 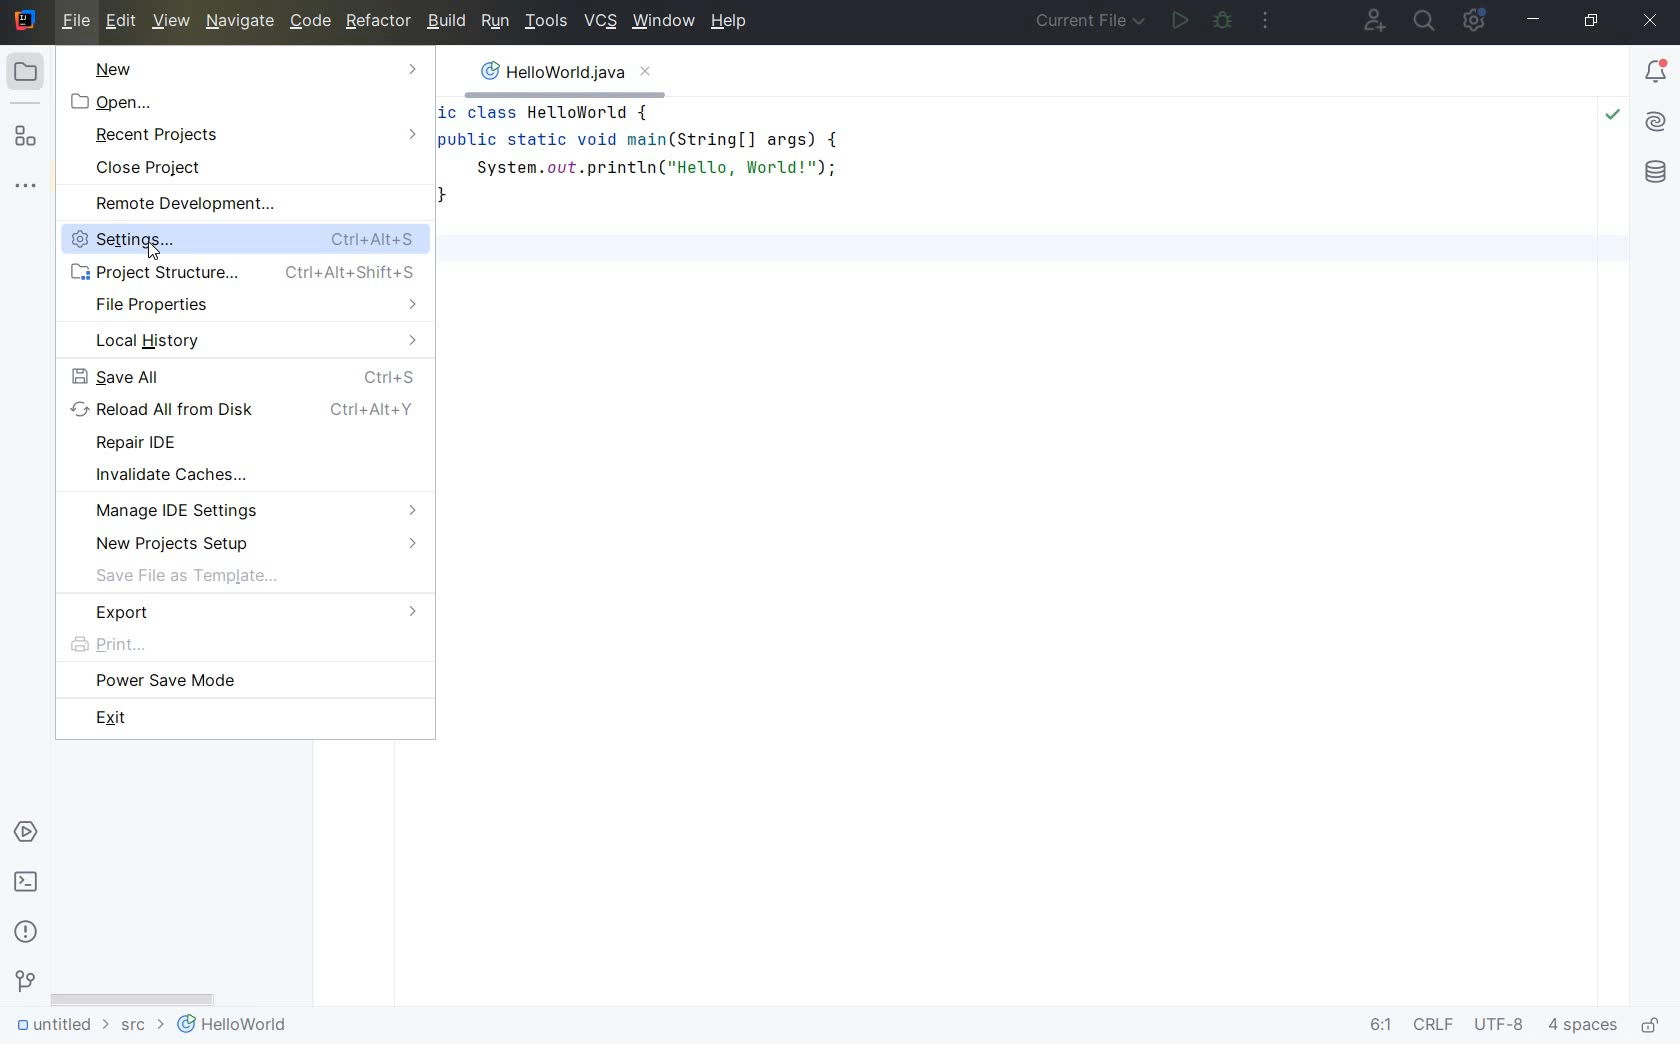 I want to click on code with me, so click(x=1372, y=20).